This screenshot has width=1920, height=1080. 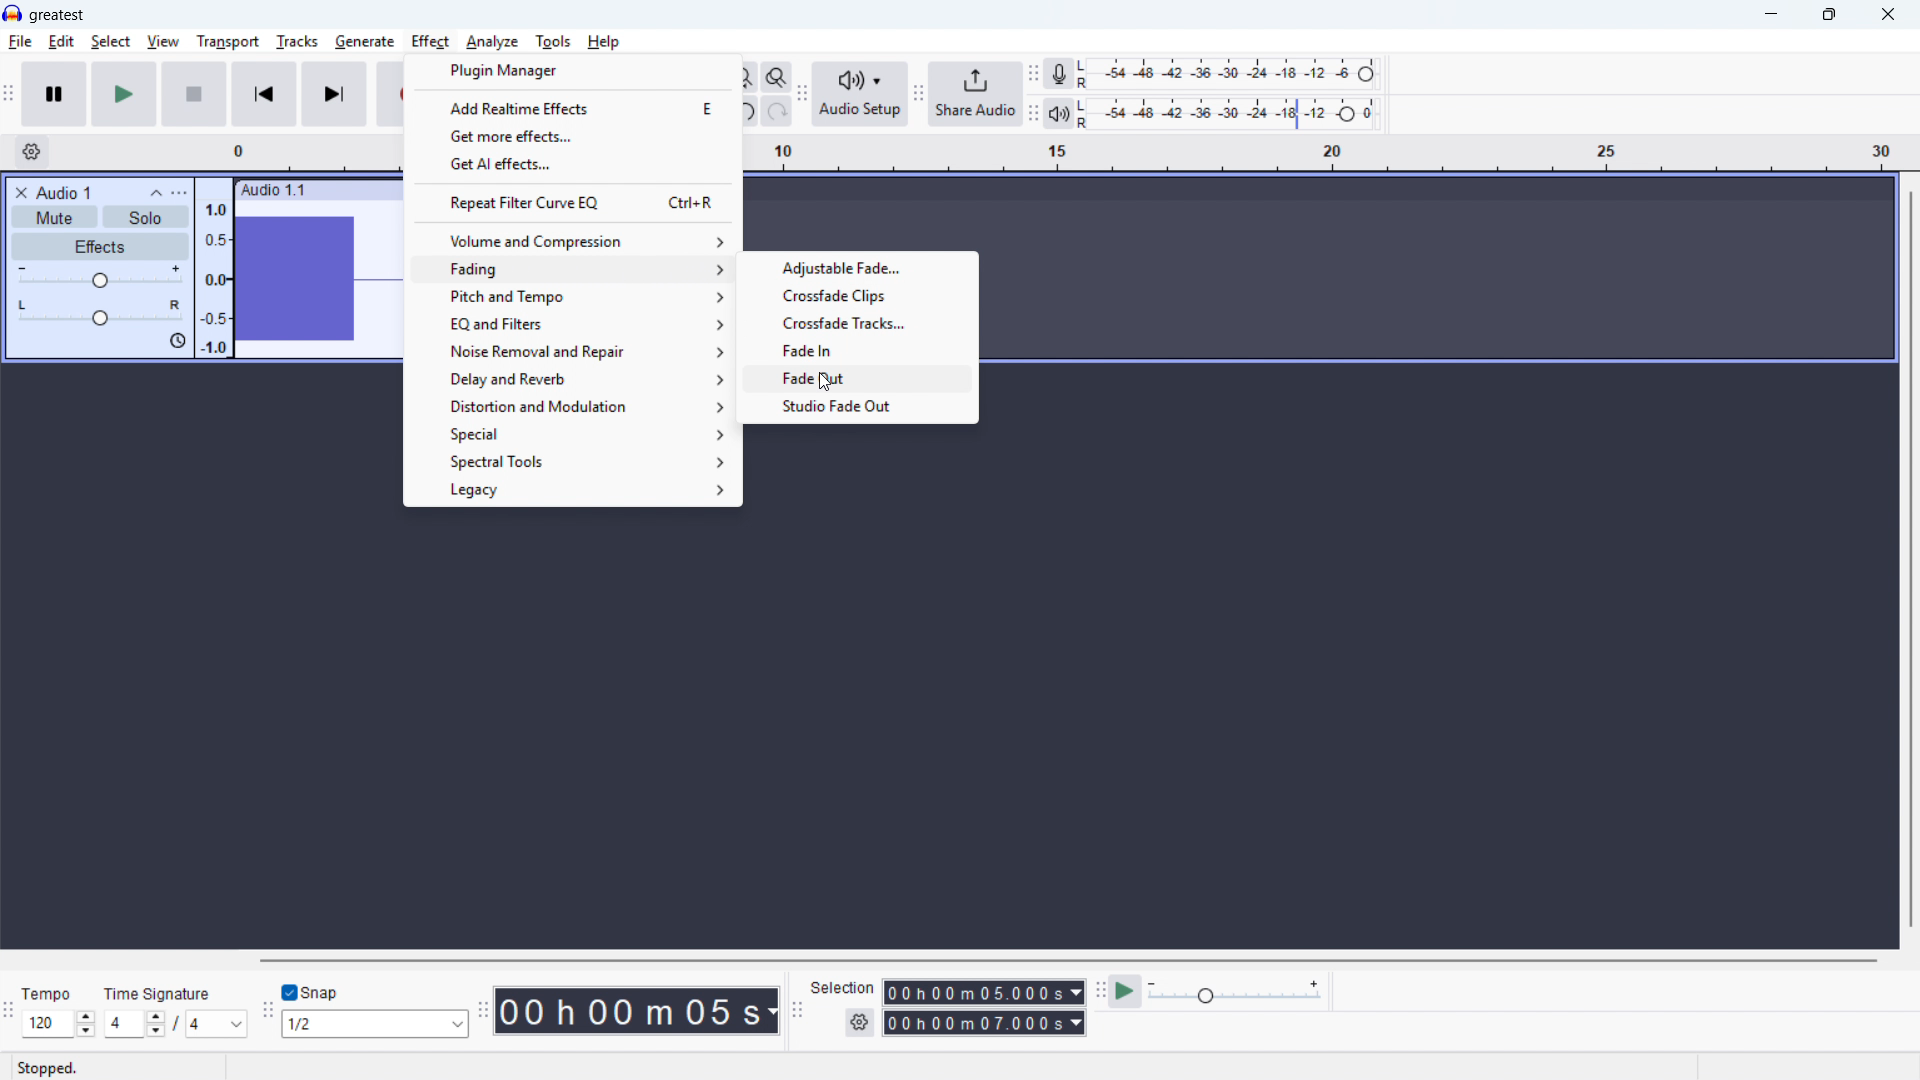 I want to click on close , so click(x=1887, y=15).